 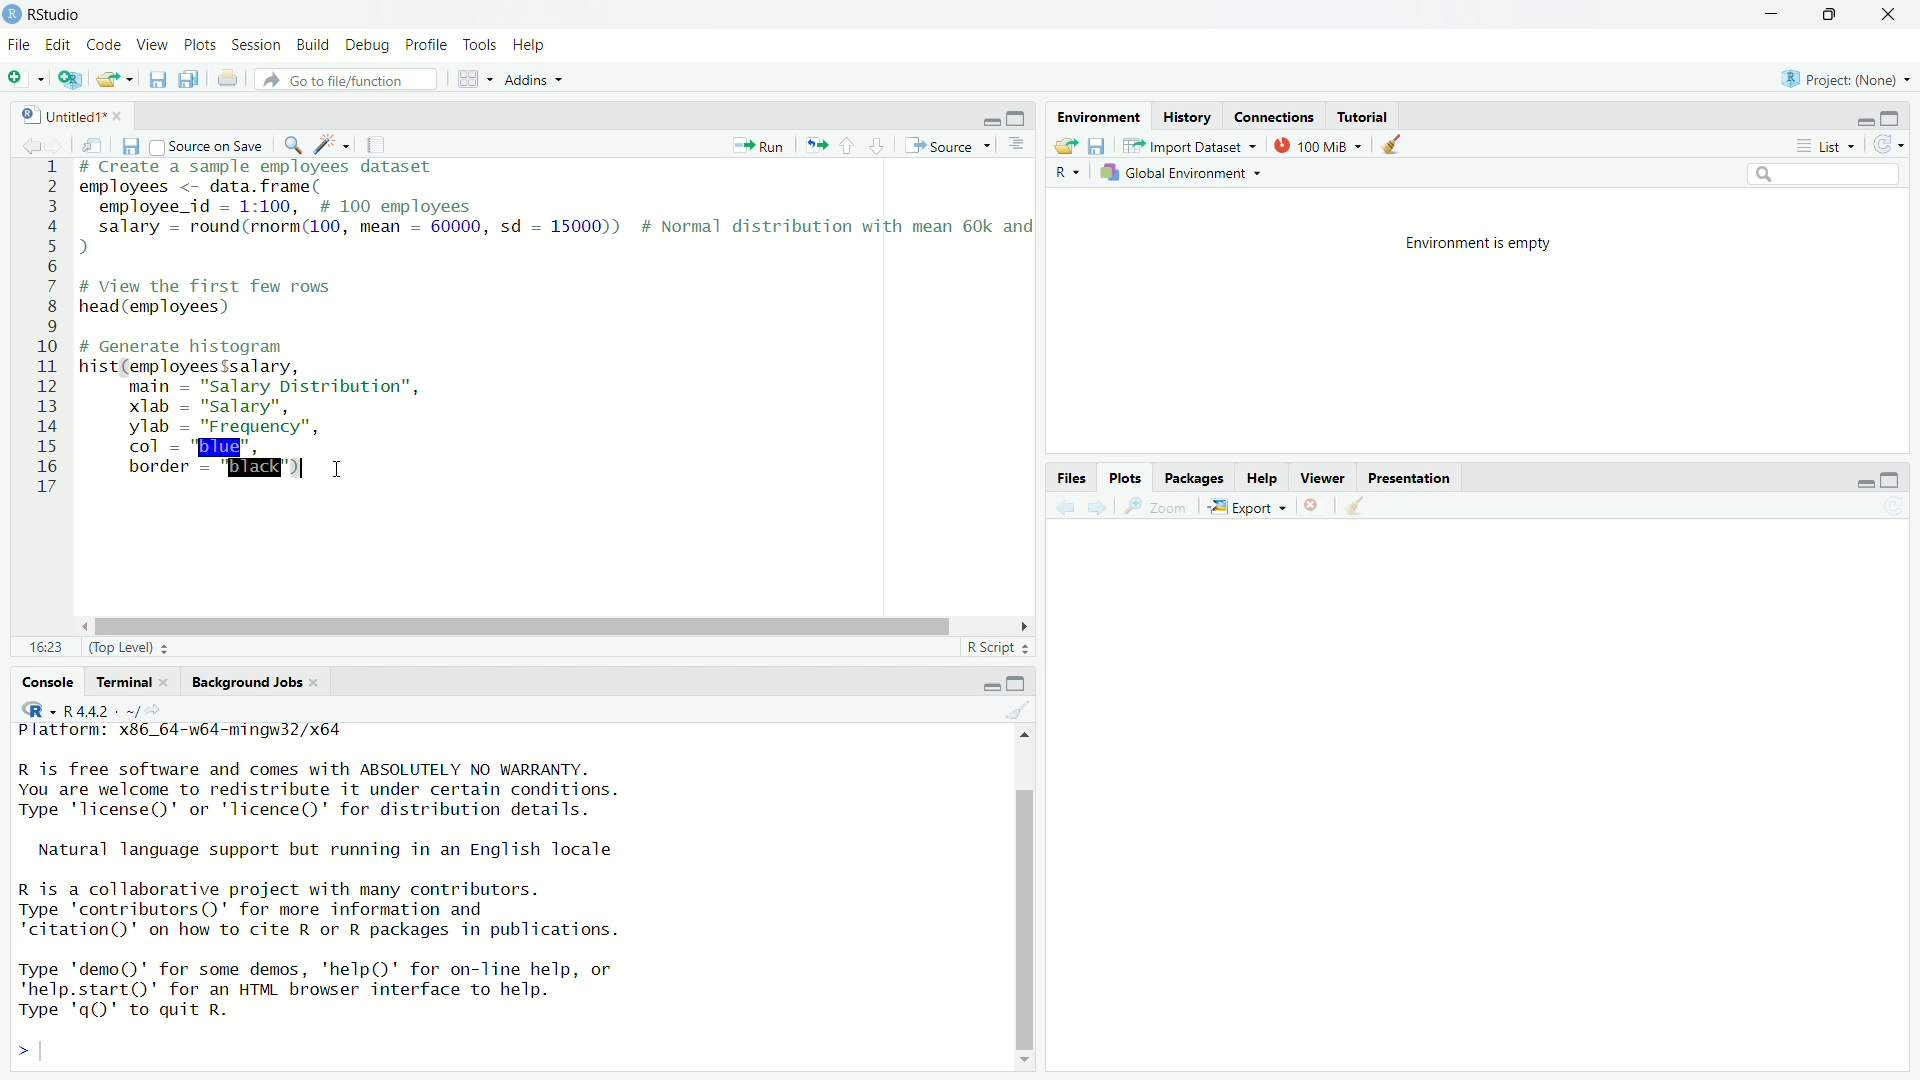 I want to click on down, so click(x=878, y=144).